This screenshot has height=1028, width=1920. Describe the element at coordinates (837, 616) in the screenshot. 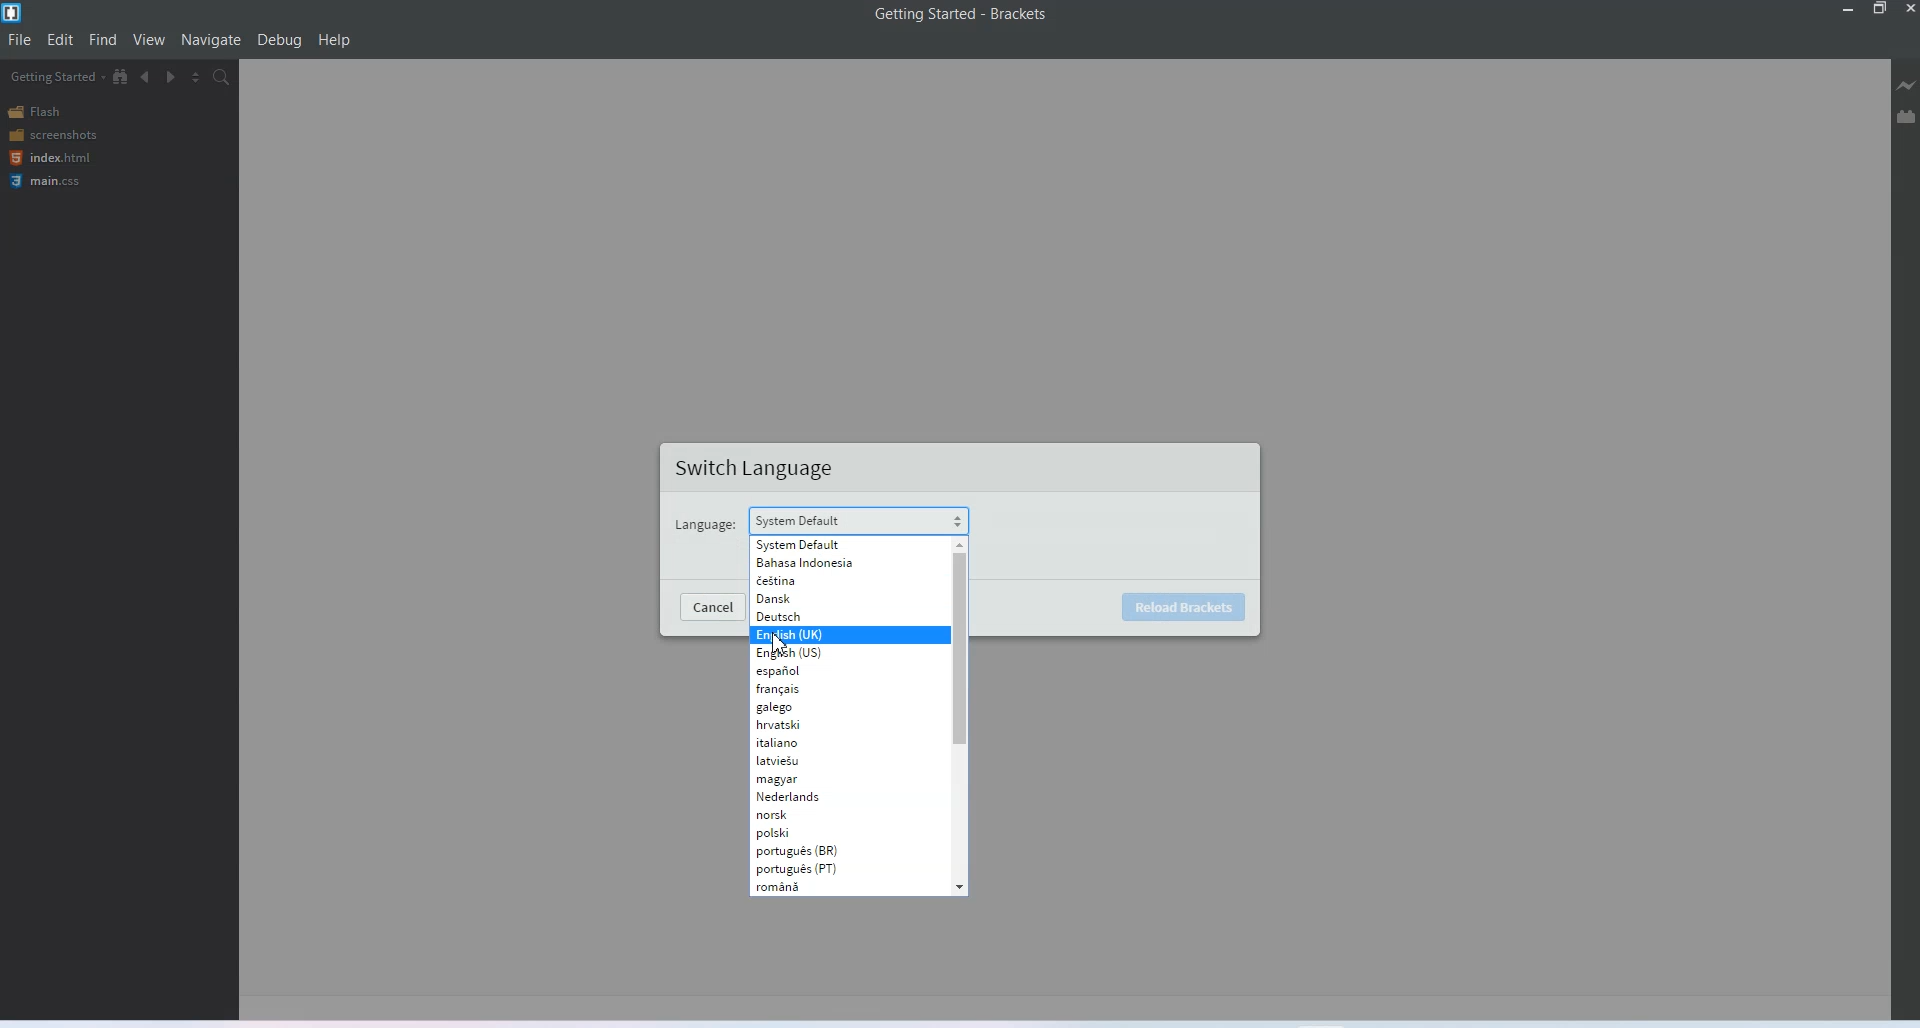

I see `deutsch` at that location.